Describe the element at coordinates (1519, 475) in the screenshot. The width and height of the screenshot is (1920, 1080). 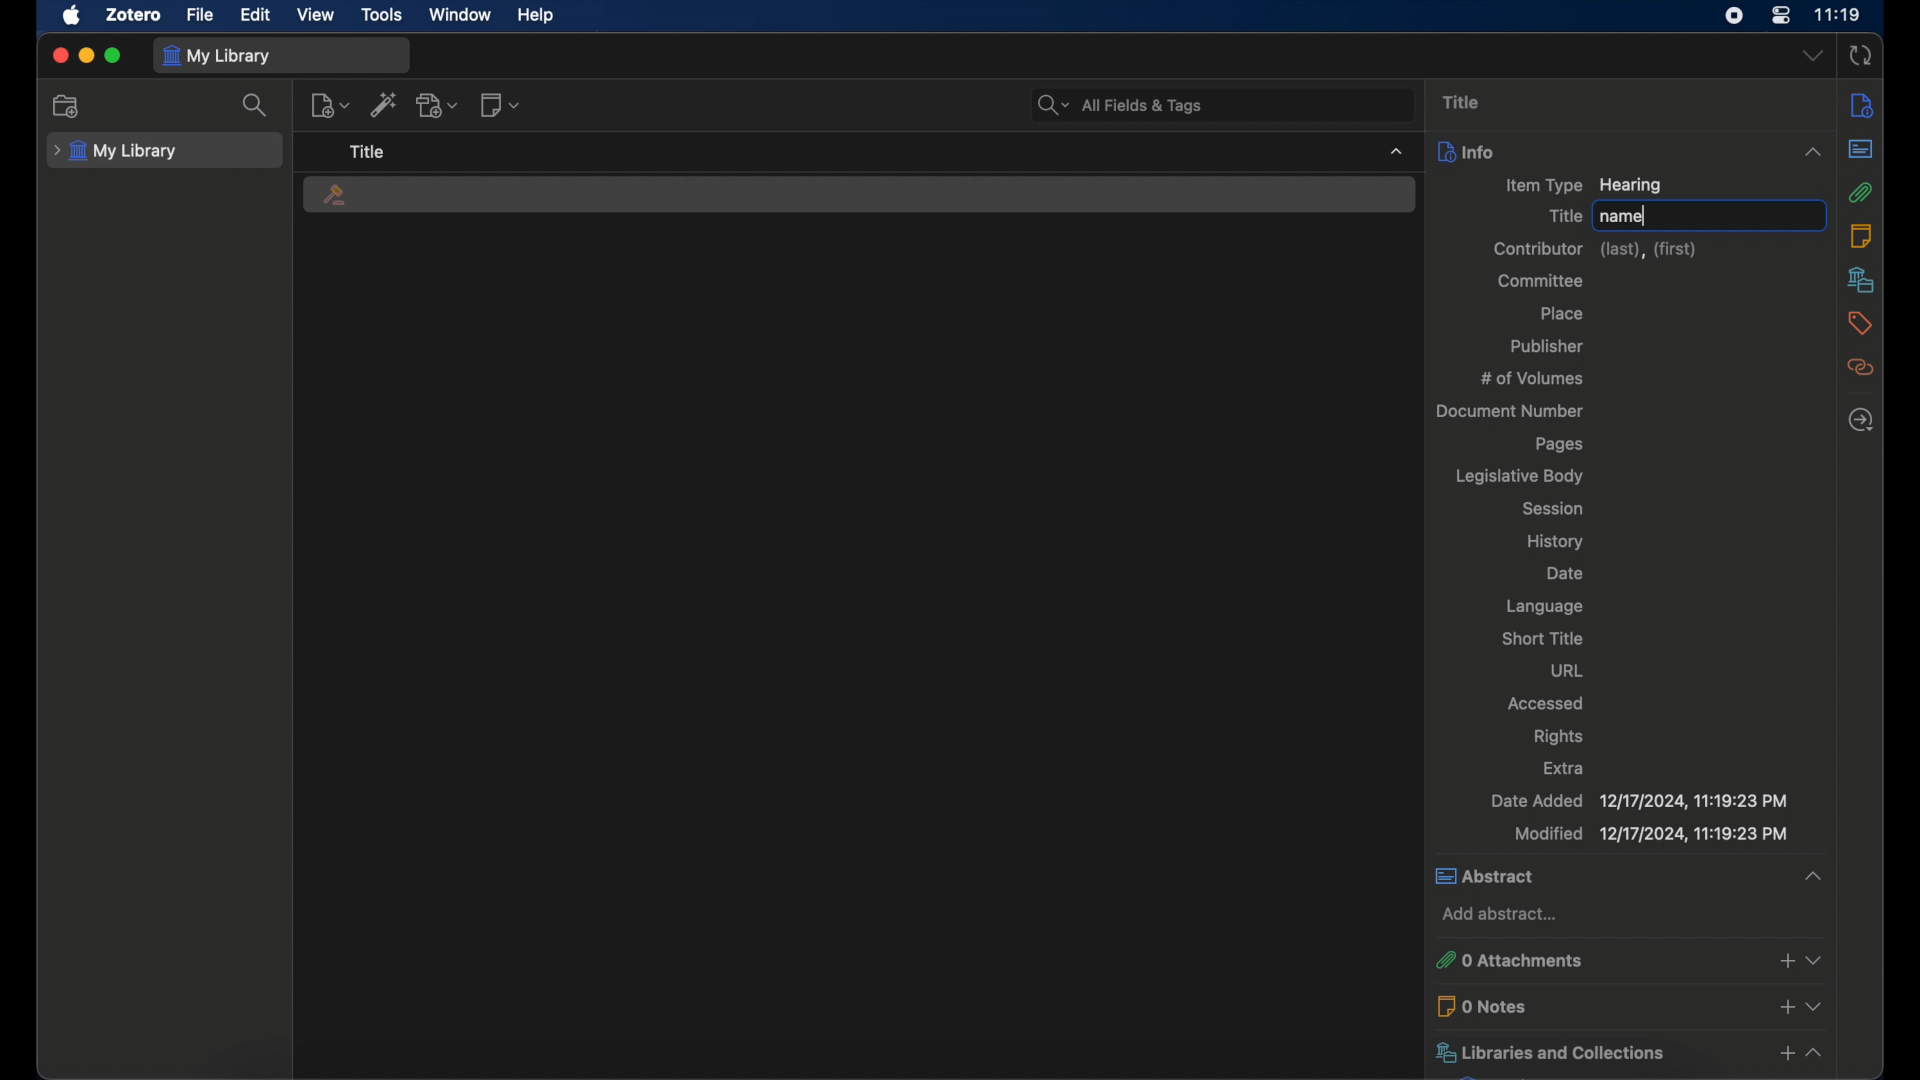
I see `legislative body` at that location.